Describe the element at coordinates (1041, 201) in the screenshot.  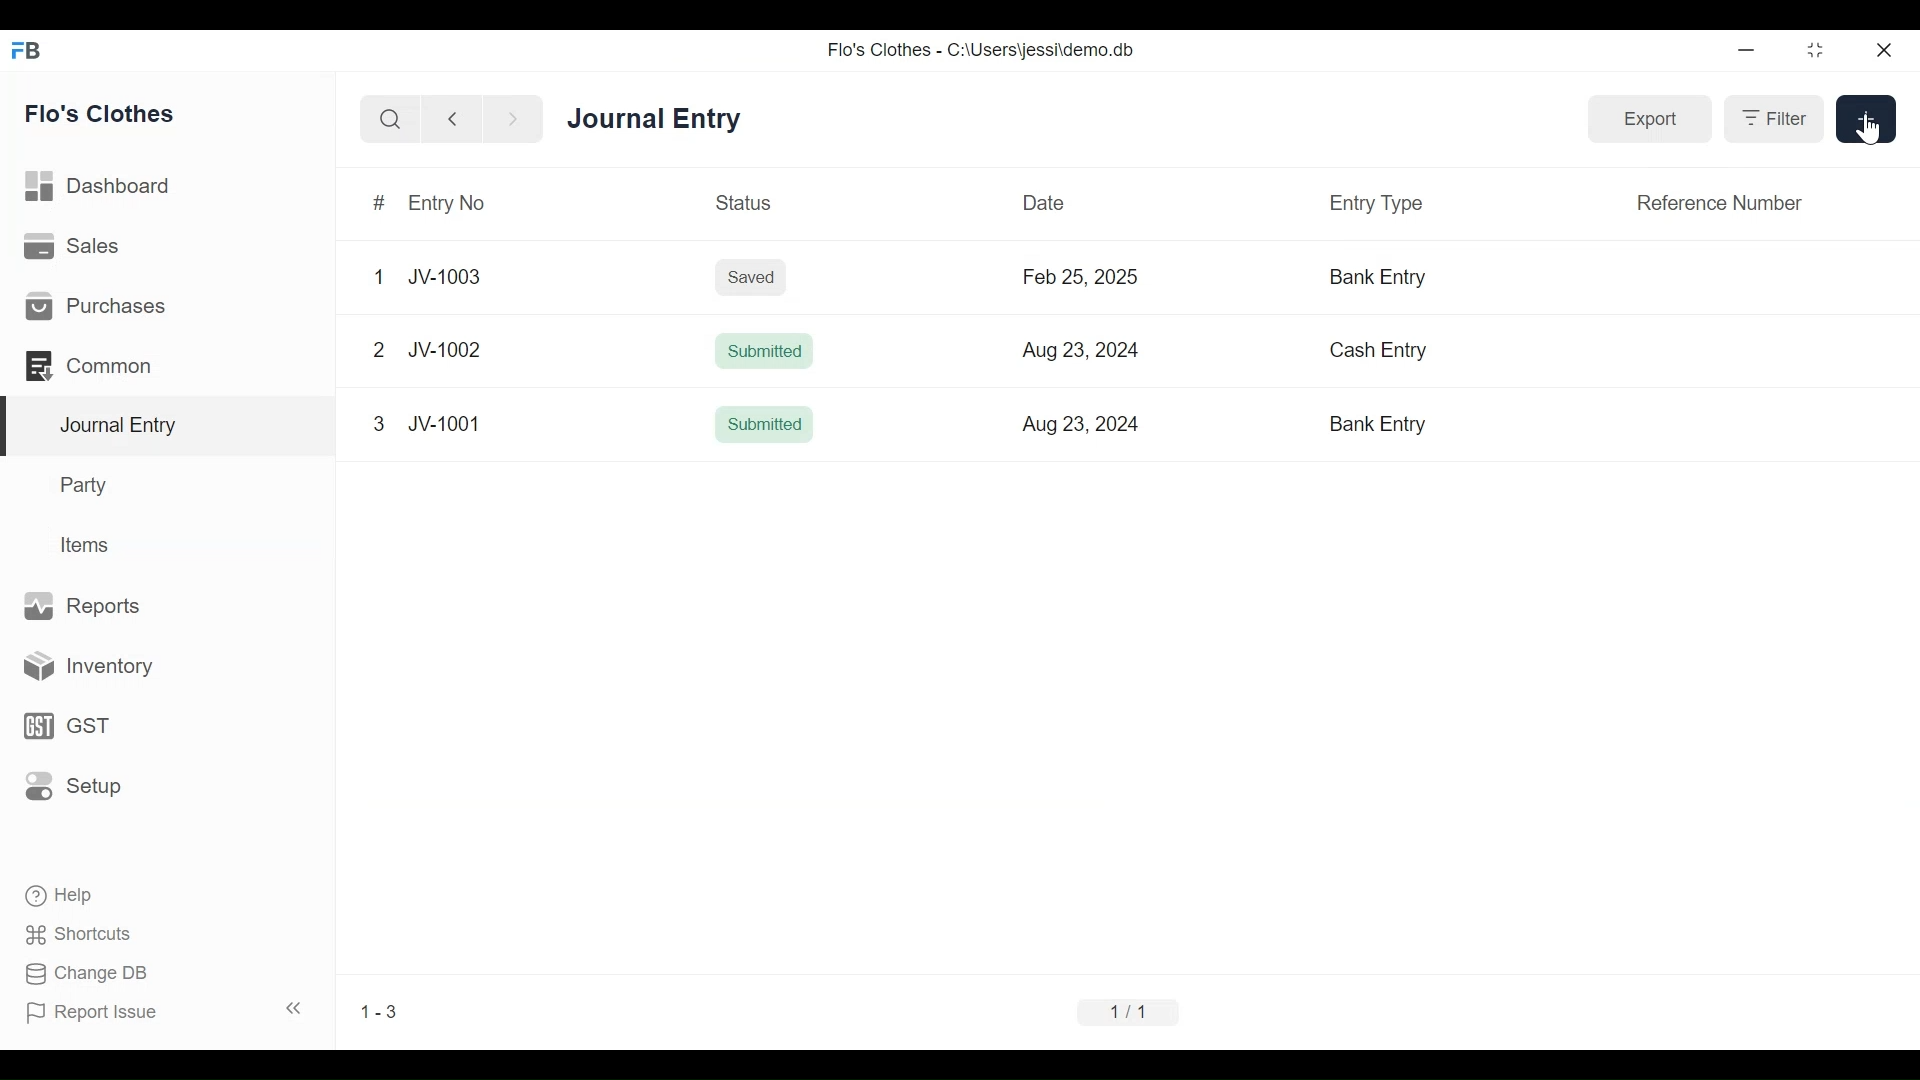
I see `Date` at that location.